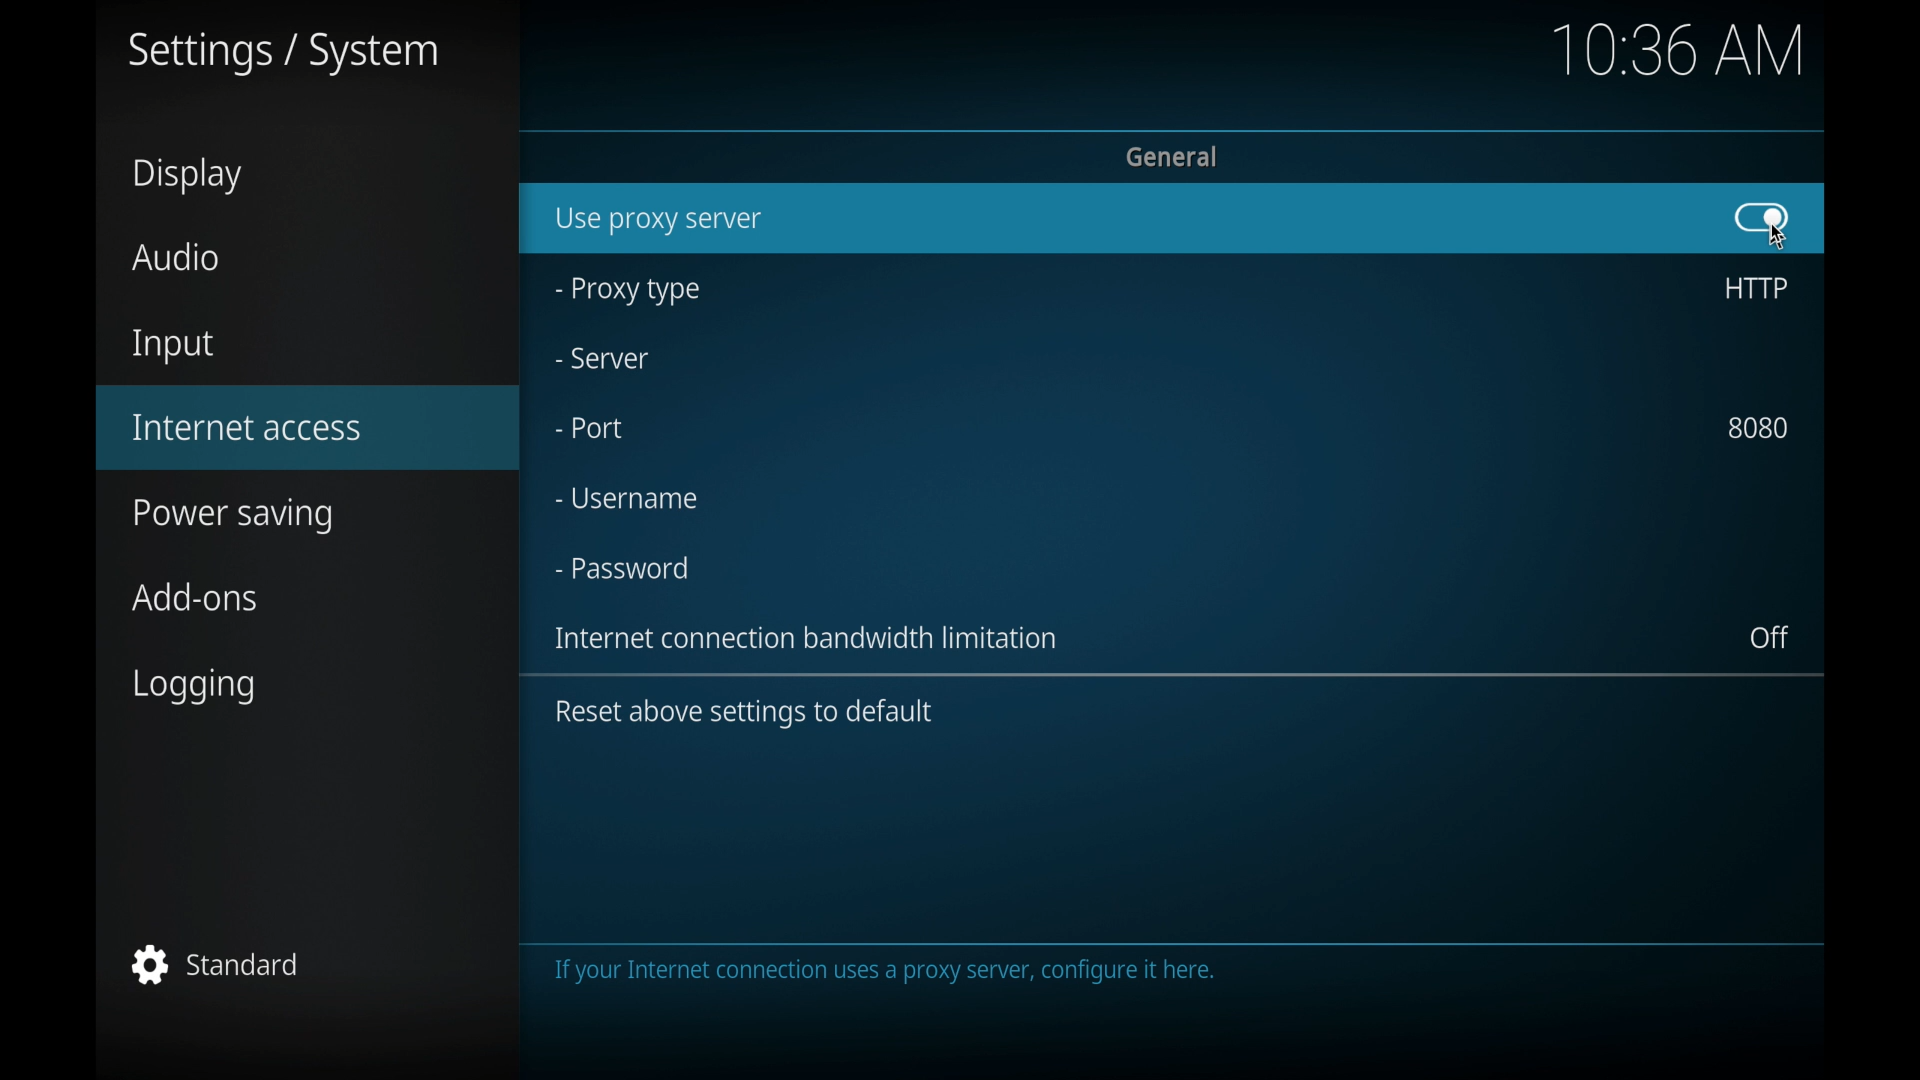 This screenshot has width=1920, height=1080. What do you see at coordinates (215, 964) in the screenshot?
I see `standard` at bounding box center [215, 964].